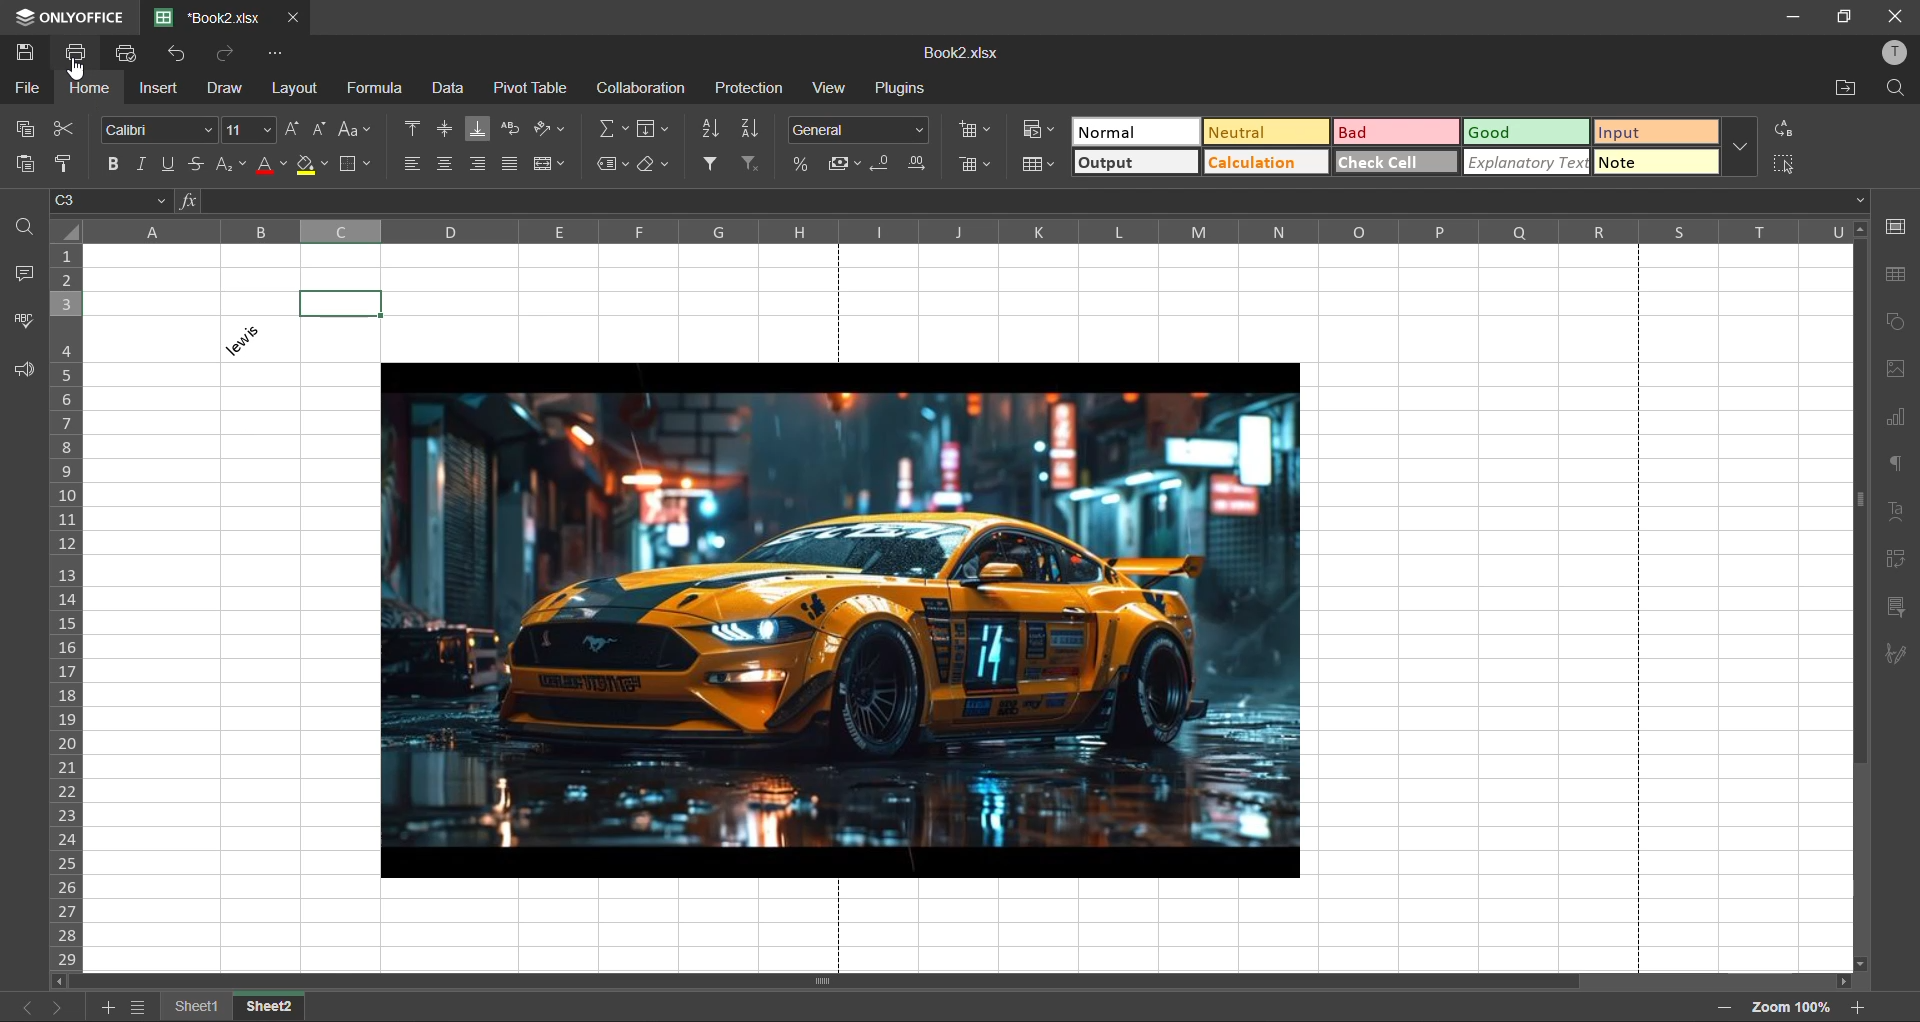 This screenshot has height=1022, width=1920. What do you see at coordinates (1897, 323) in the screenshot?
I see `shapes` at bounding box center [1897, 323].